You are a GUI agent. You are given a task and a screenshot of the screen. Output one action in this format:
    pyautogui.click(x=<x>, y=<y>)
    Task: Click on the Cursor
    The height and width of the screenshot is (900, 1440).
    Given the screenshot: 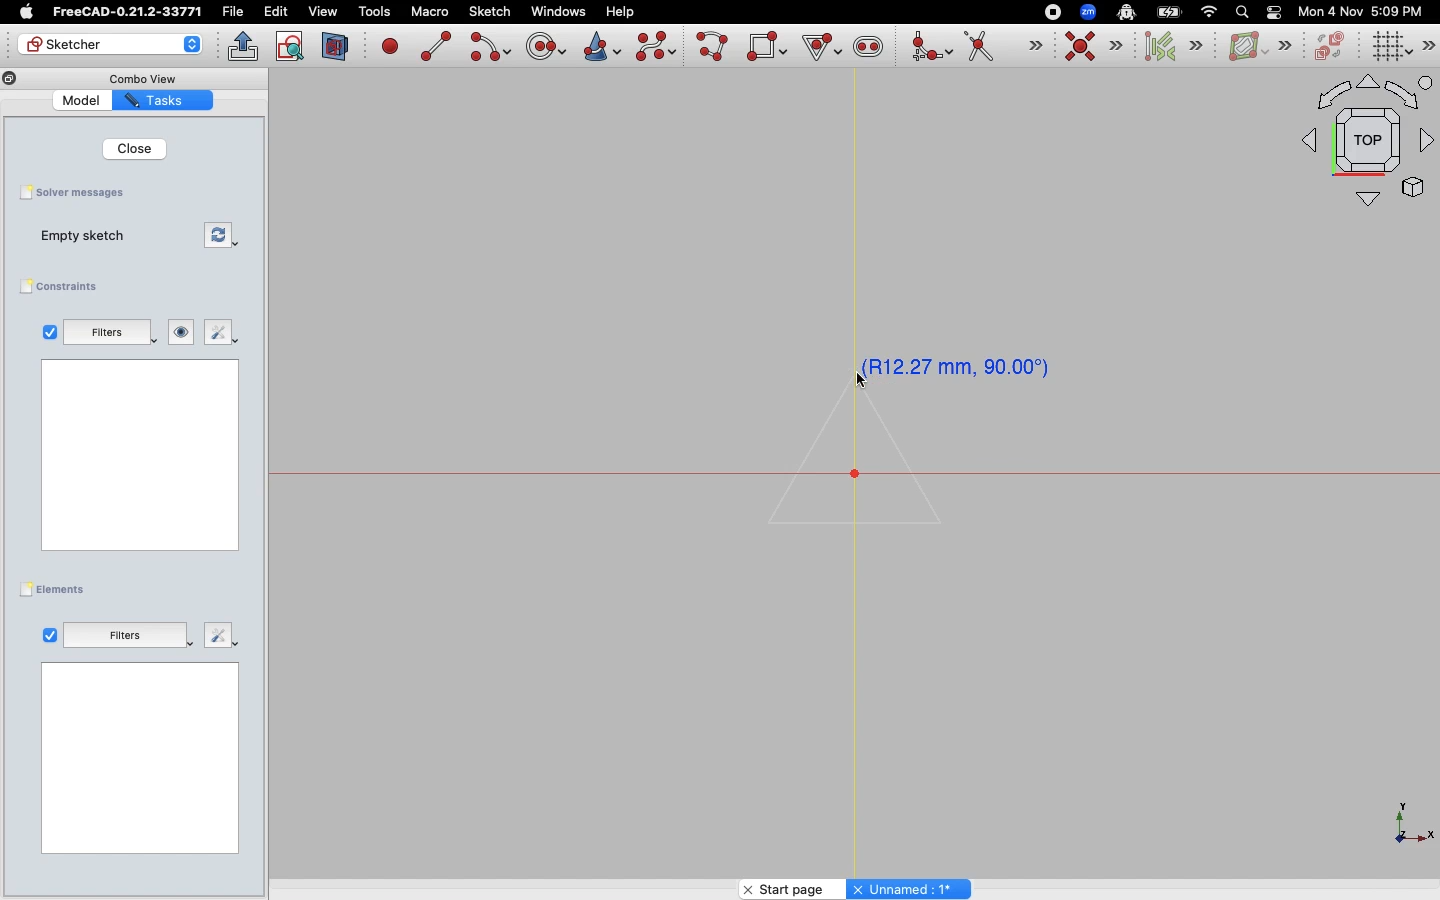 What is the action you would take?
    pyautogui.click(x=817, y=45)
    